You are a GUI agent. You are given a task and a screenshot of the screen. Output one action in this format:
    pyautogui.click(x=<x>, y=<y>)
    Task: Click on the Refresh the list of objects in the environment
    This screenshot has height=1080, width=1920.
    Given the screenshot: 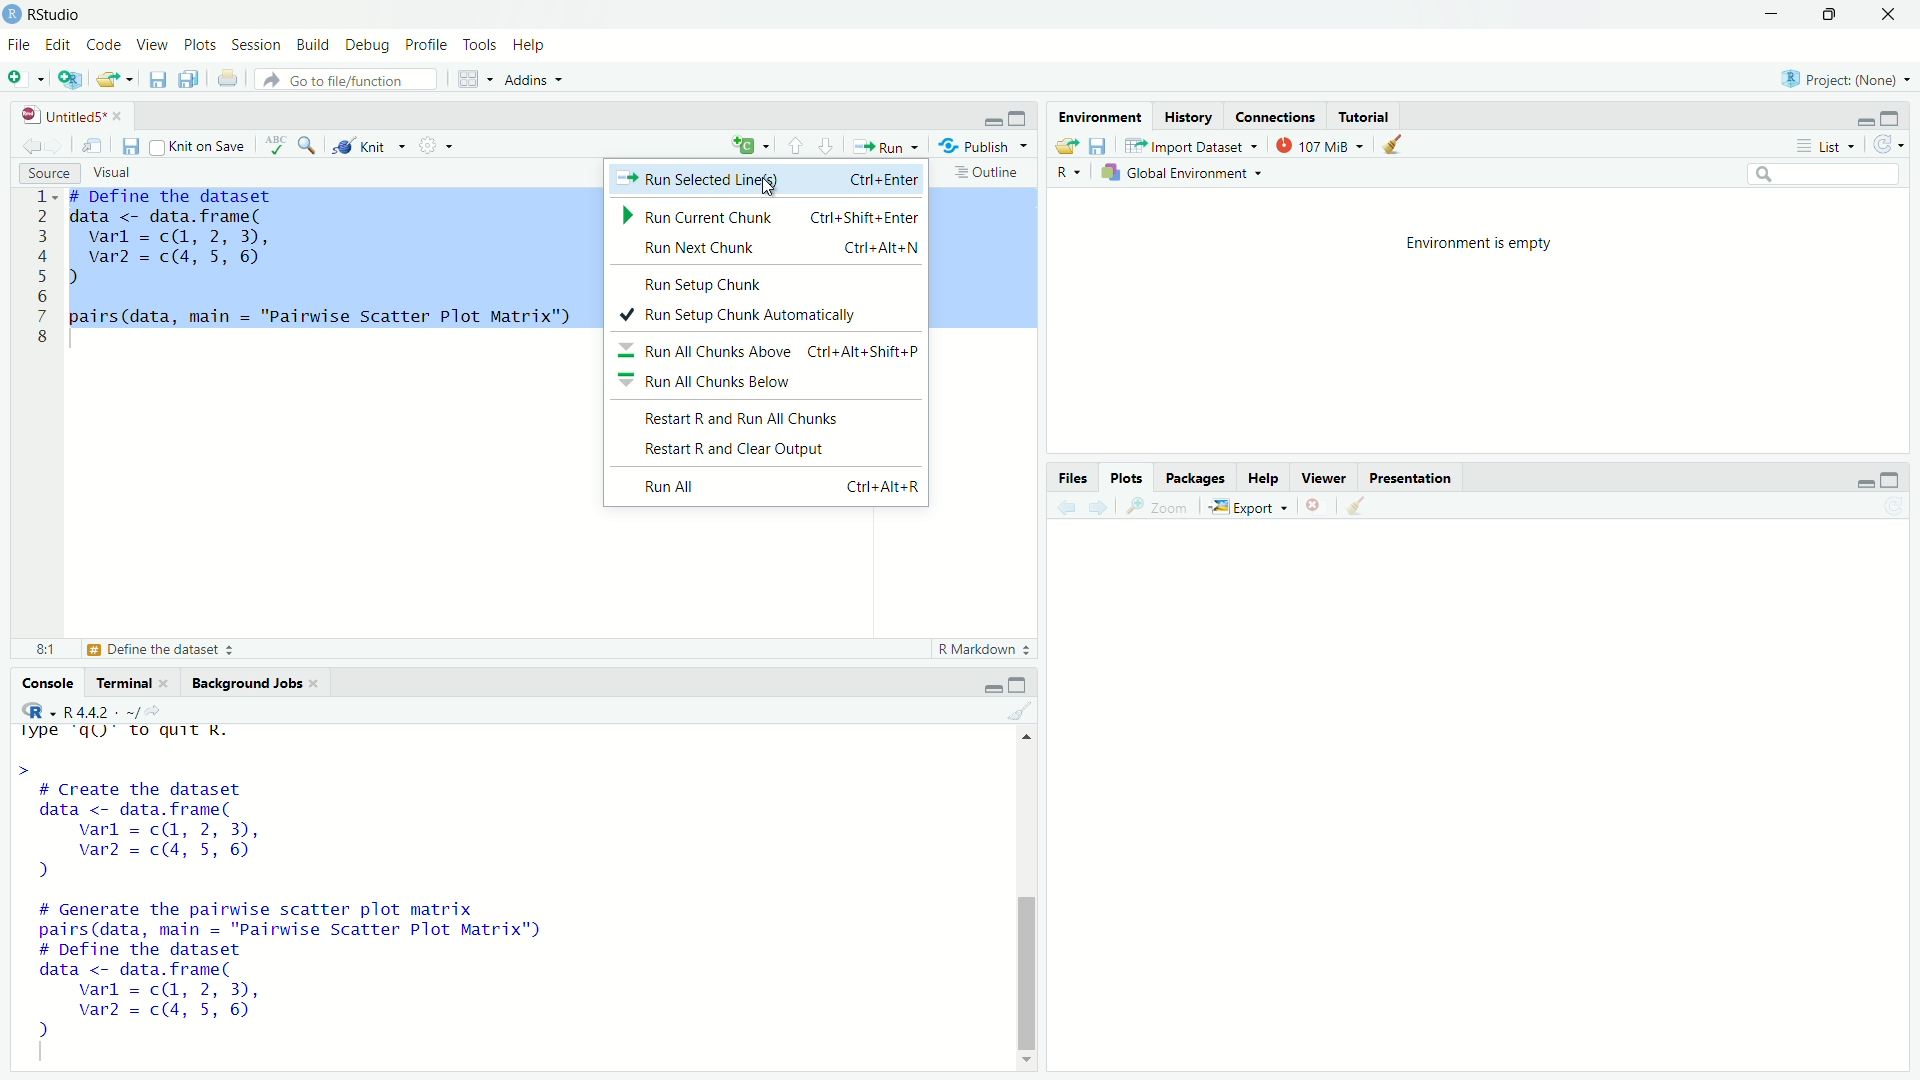 What is the action you would take?
    pyautogui.click(x=1888, y=145)
    